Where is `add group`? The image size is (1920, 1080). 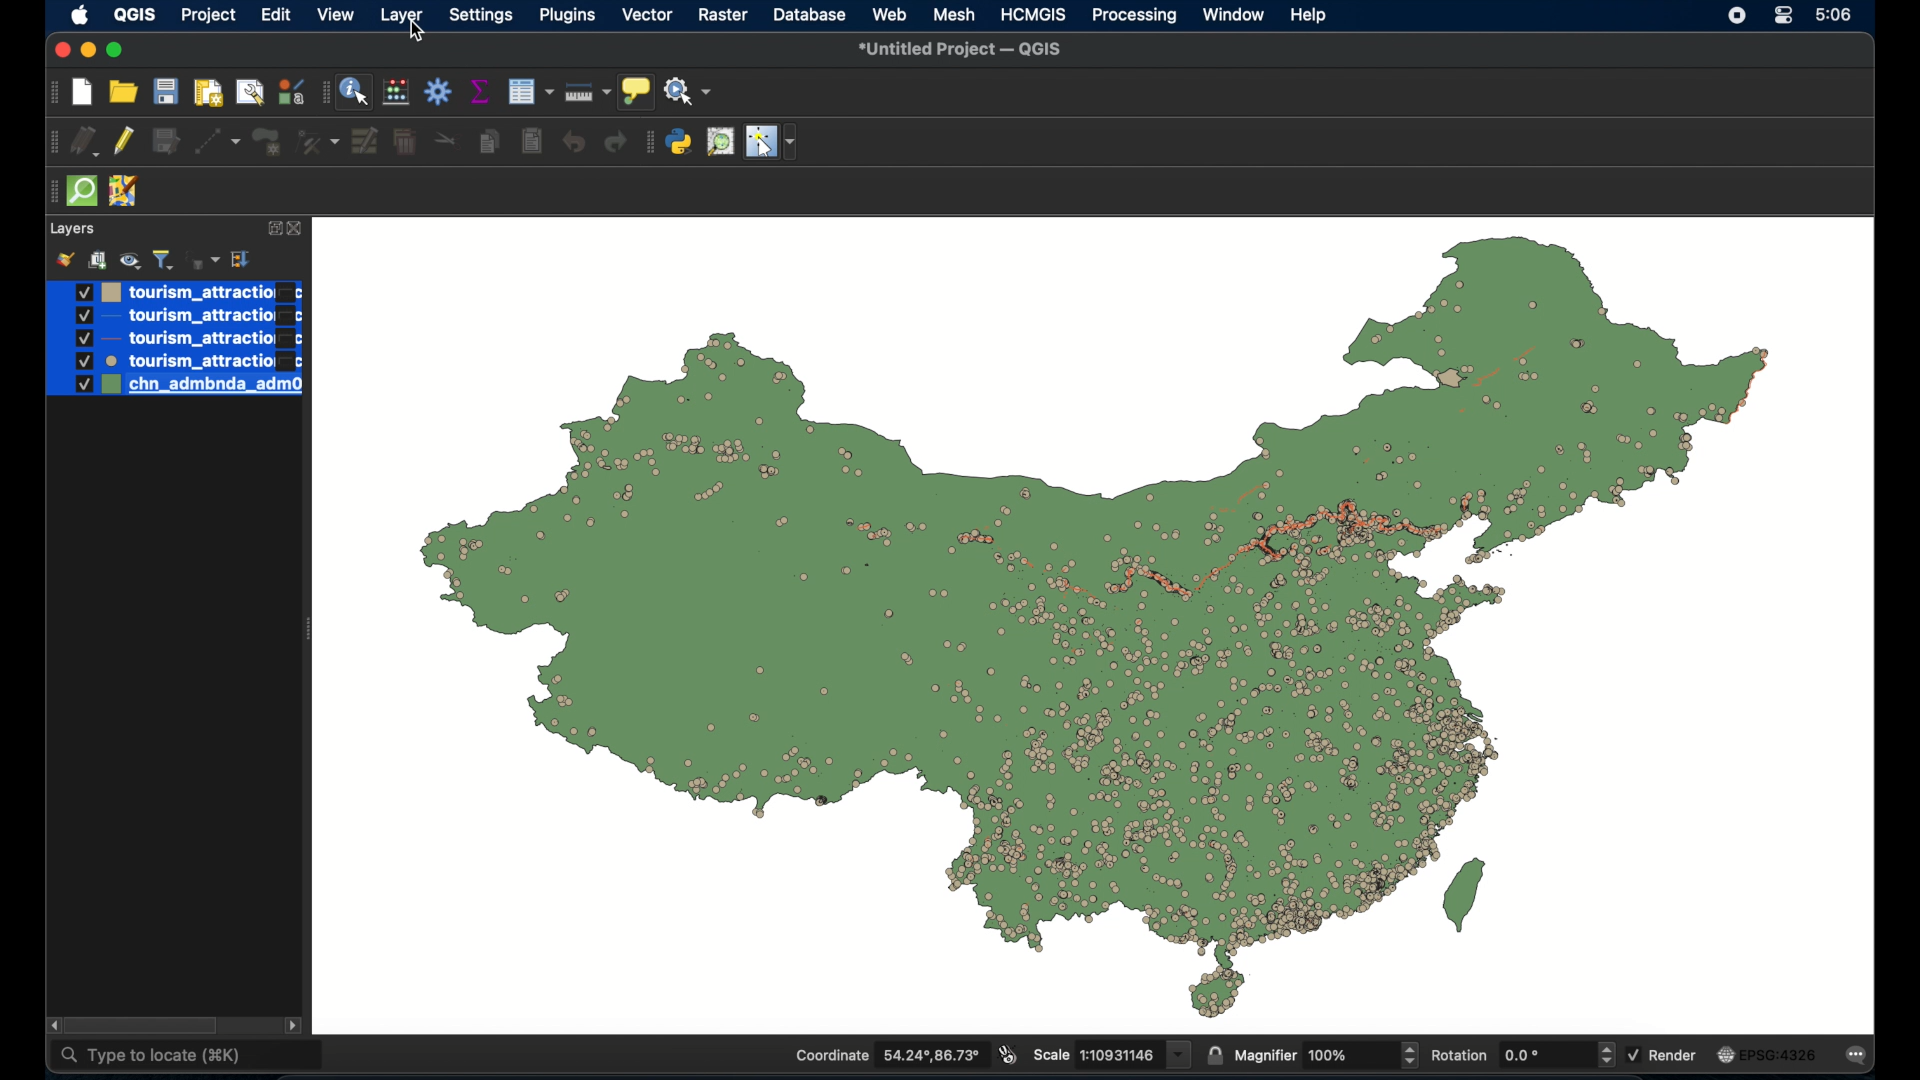 add group is located at coordinates (97, 257).